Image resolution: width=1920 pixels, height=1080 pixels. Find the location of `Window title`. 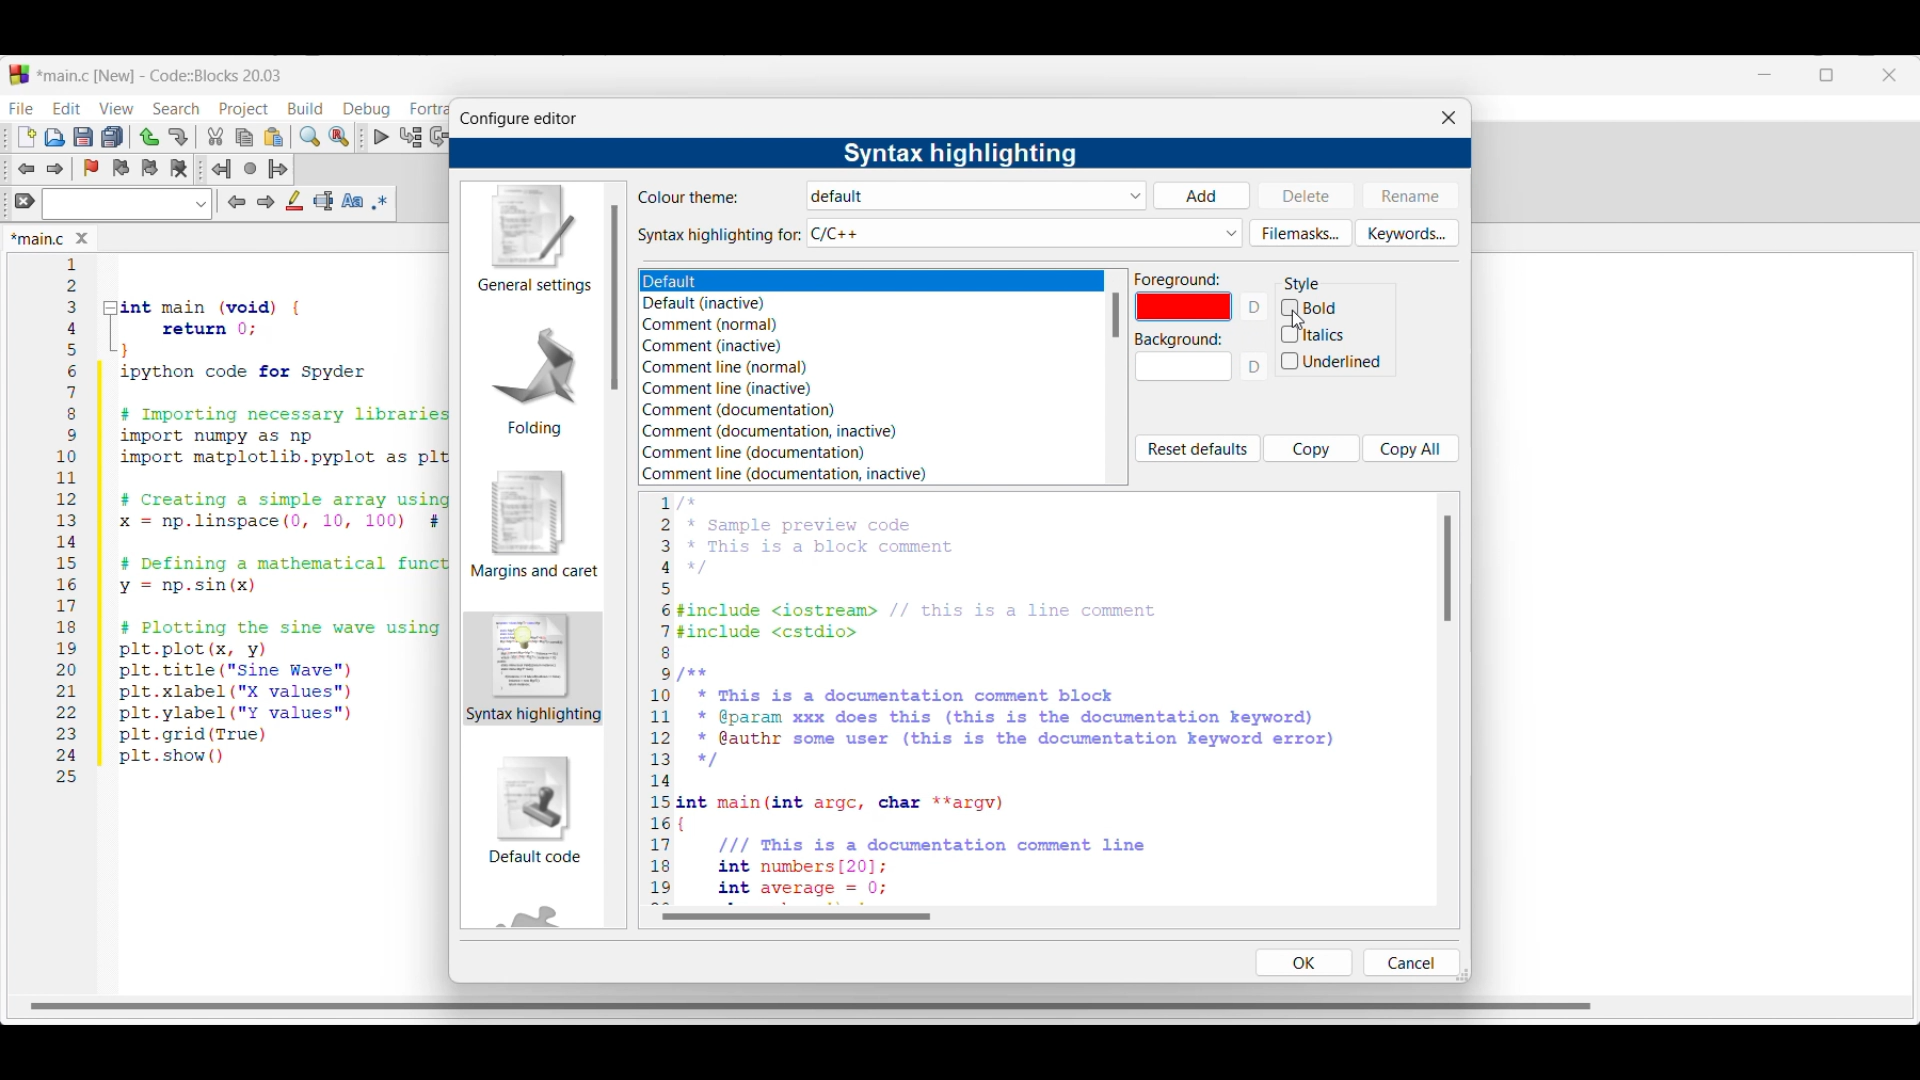

Window title is located at coordinates (518, 119).